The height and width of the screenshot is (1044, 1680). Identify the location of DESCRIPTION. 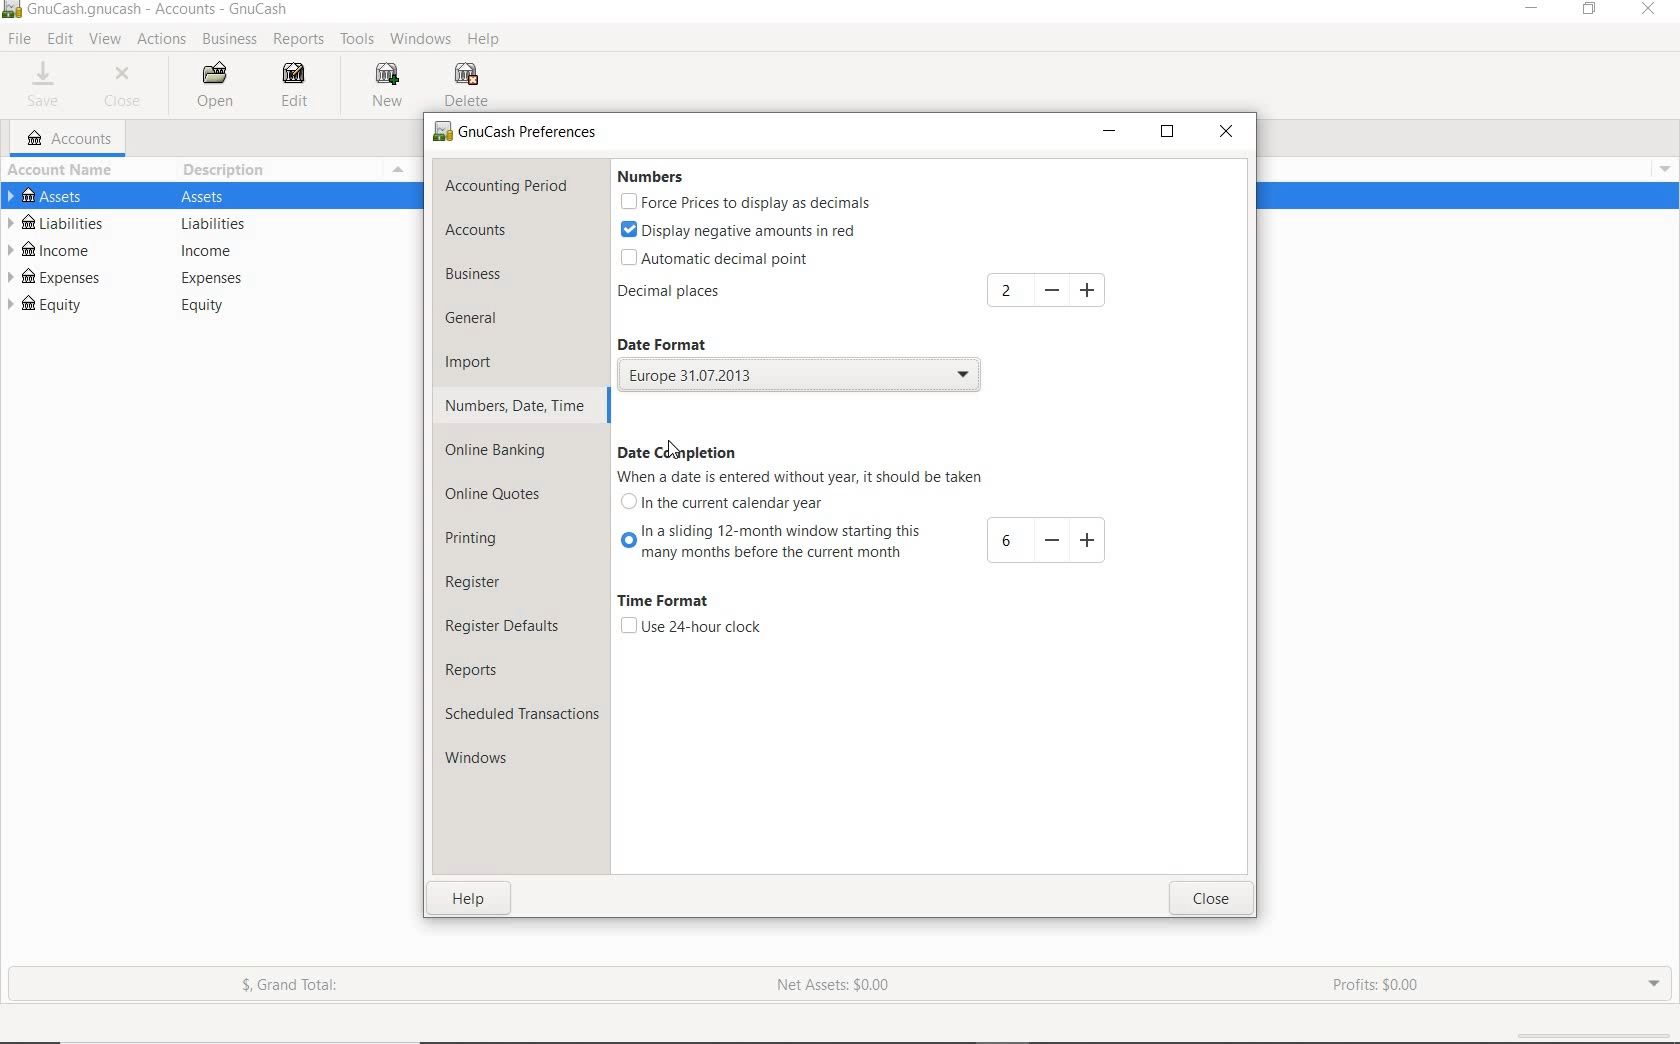
(227, 169).